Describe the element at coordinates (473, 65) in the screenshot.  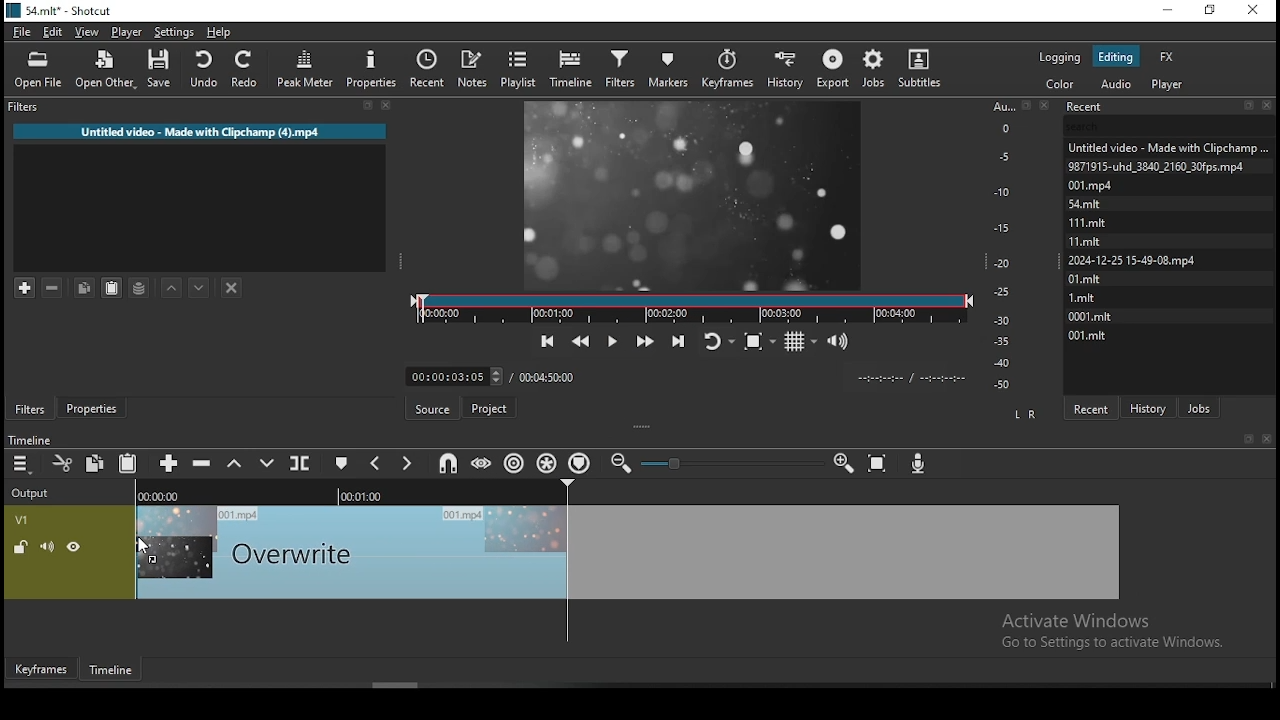
I see `notes` at that location.